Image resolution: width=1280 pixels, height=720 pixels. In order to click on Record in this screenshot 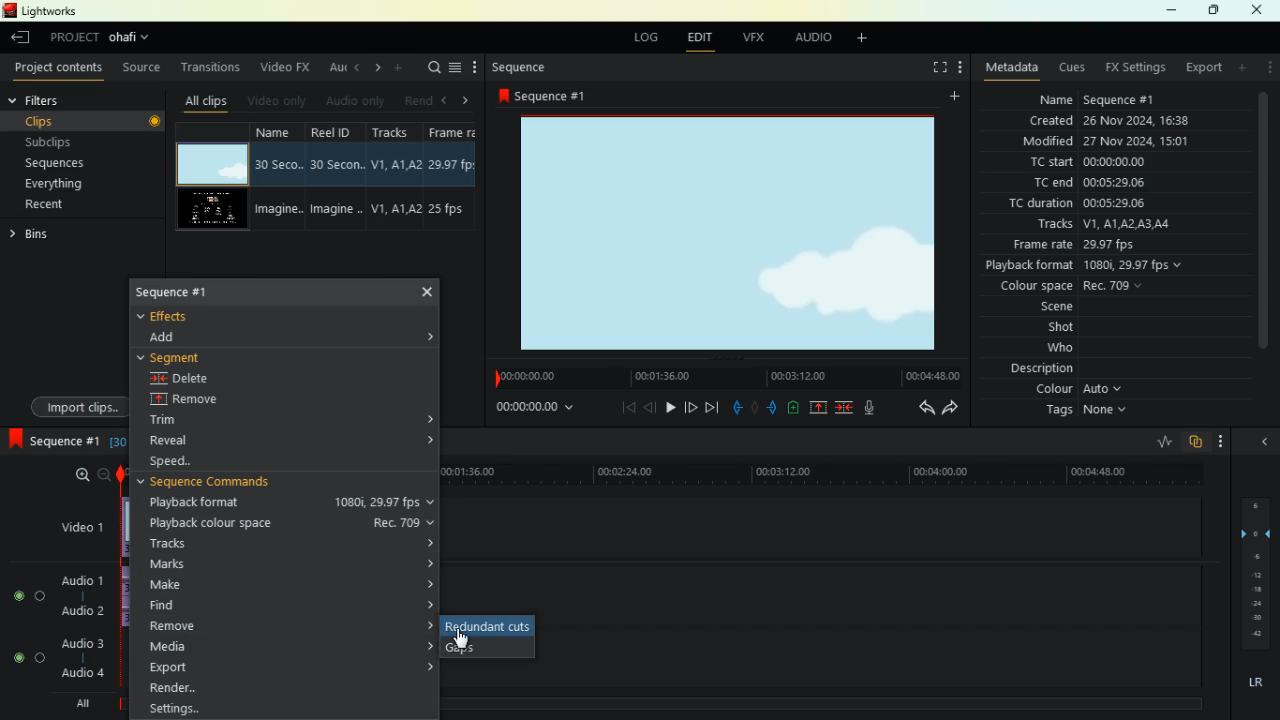, I will do `click(156, 121)`.